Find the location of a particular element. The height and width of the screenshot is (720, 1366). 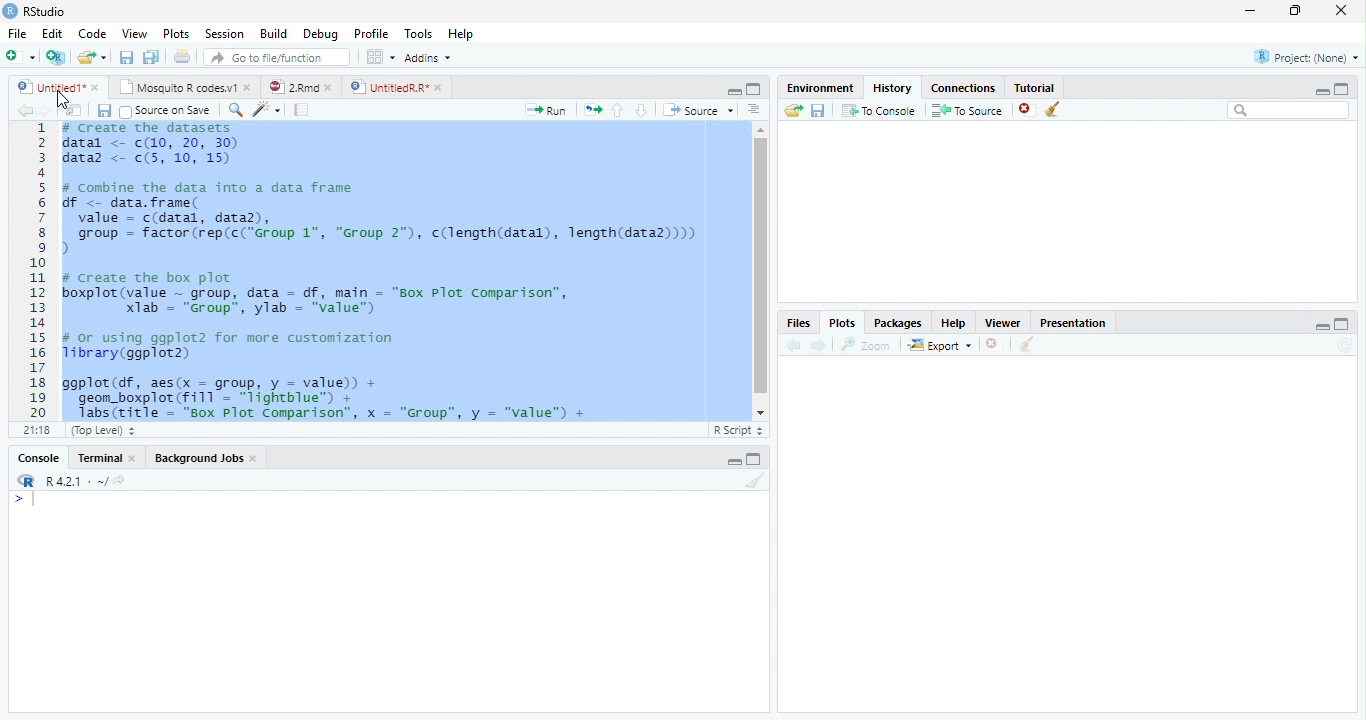

R Script is located at coordinates (738, 431).